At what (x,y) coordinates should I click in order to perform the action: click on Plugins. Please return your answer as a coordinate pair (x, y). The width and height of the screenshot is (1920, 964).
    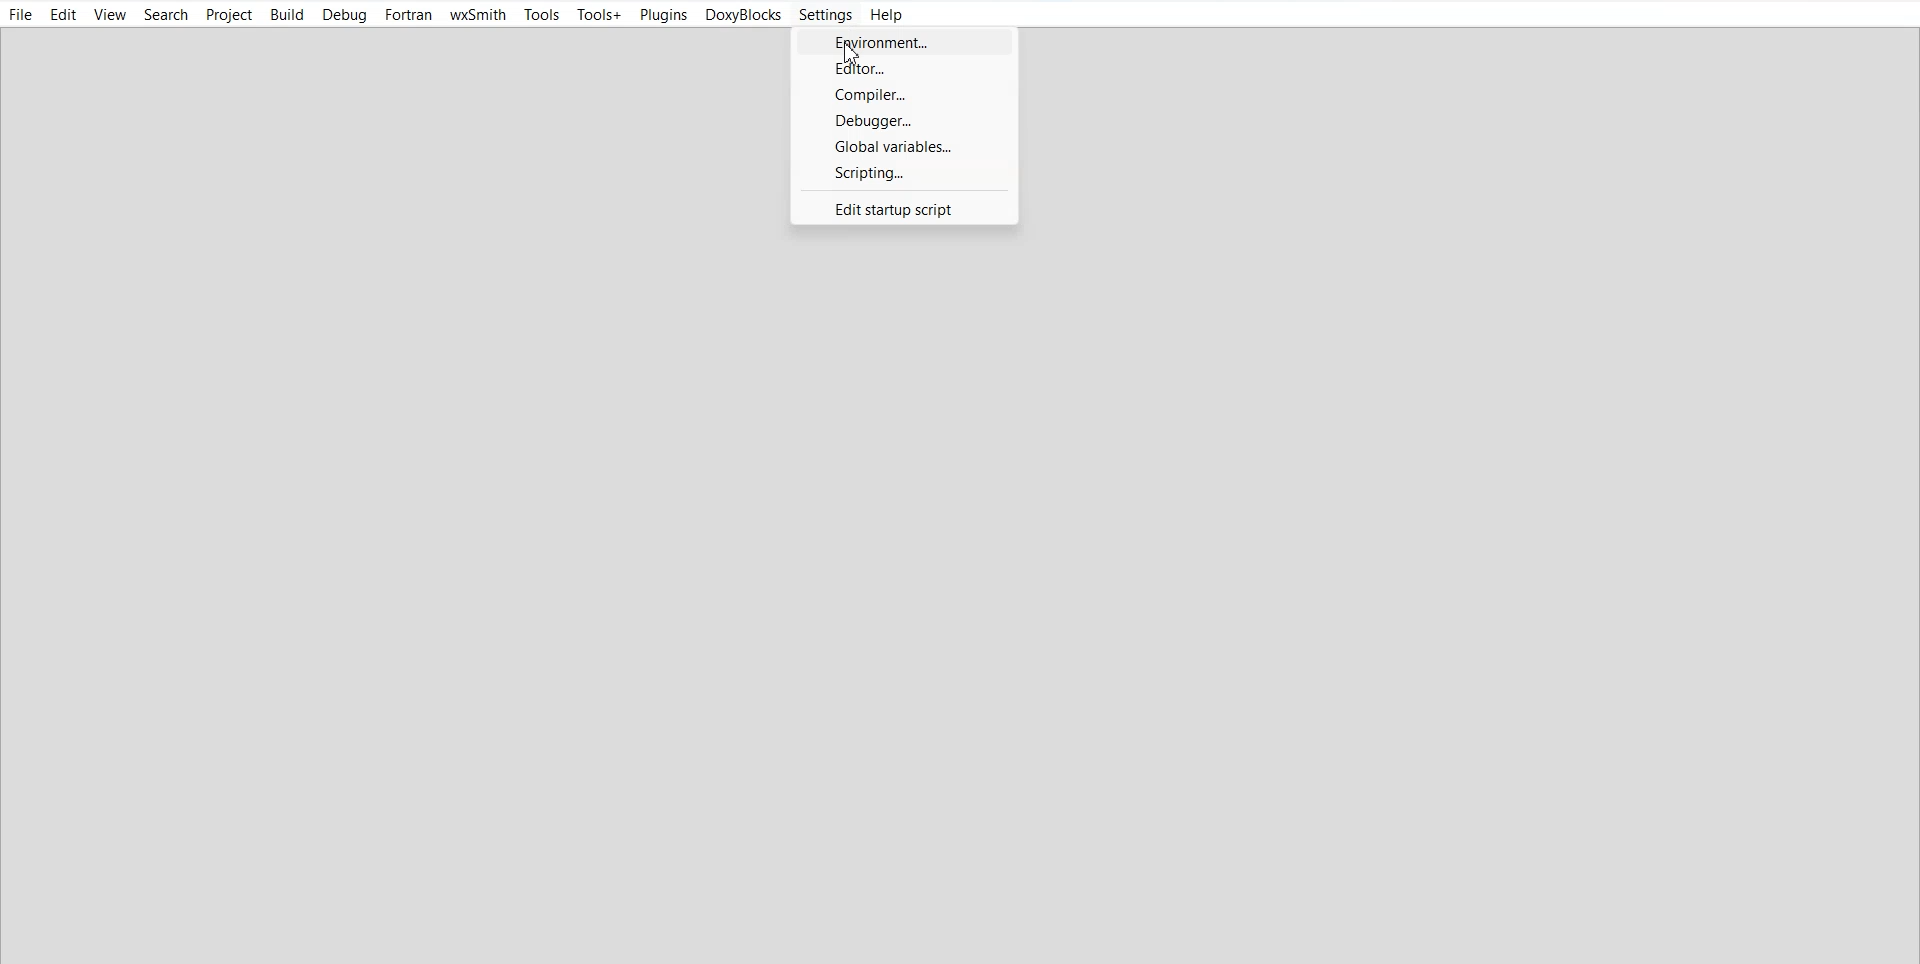
    Looking at the image, I should click on (662, 16).